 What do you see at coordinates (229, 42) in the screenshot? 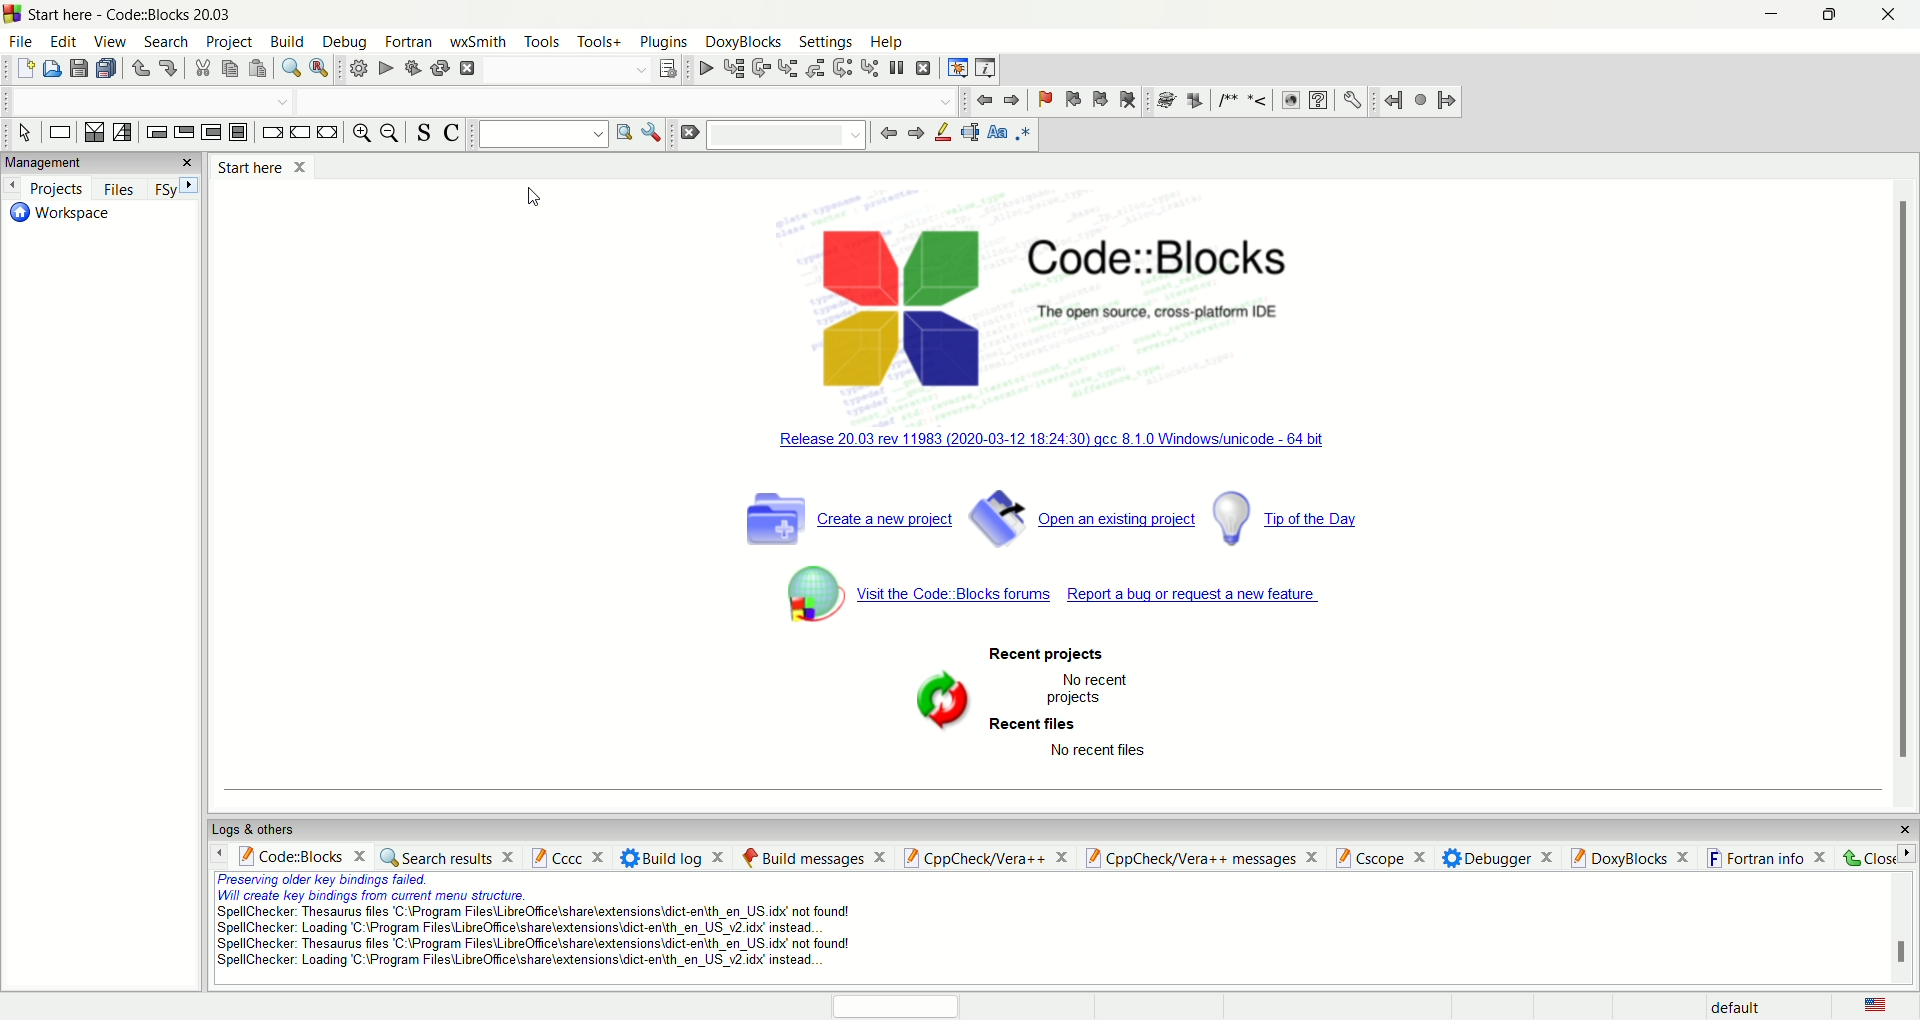
I see `project` at bounding box center [229, 42].